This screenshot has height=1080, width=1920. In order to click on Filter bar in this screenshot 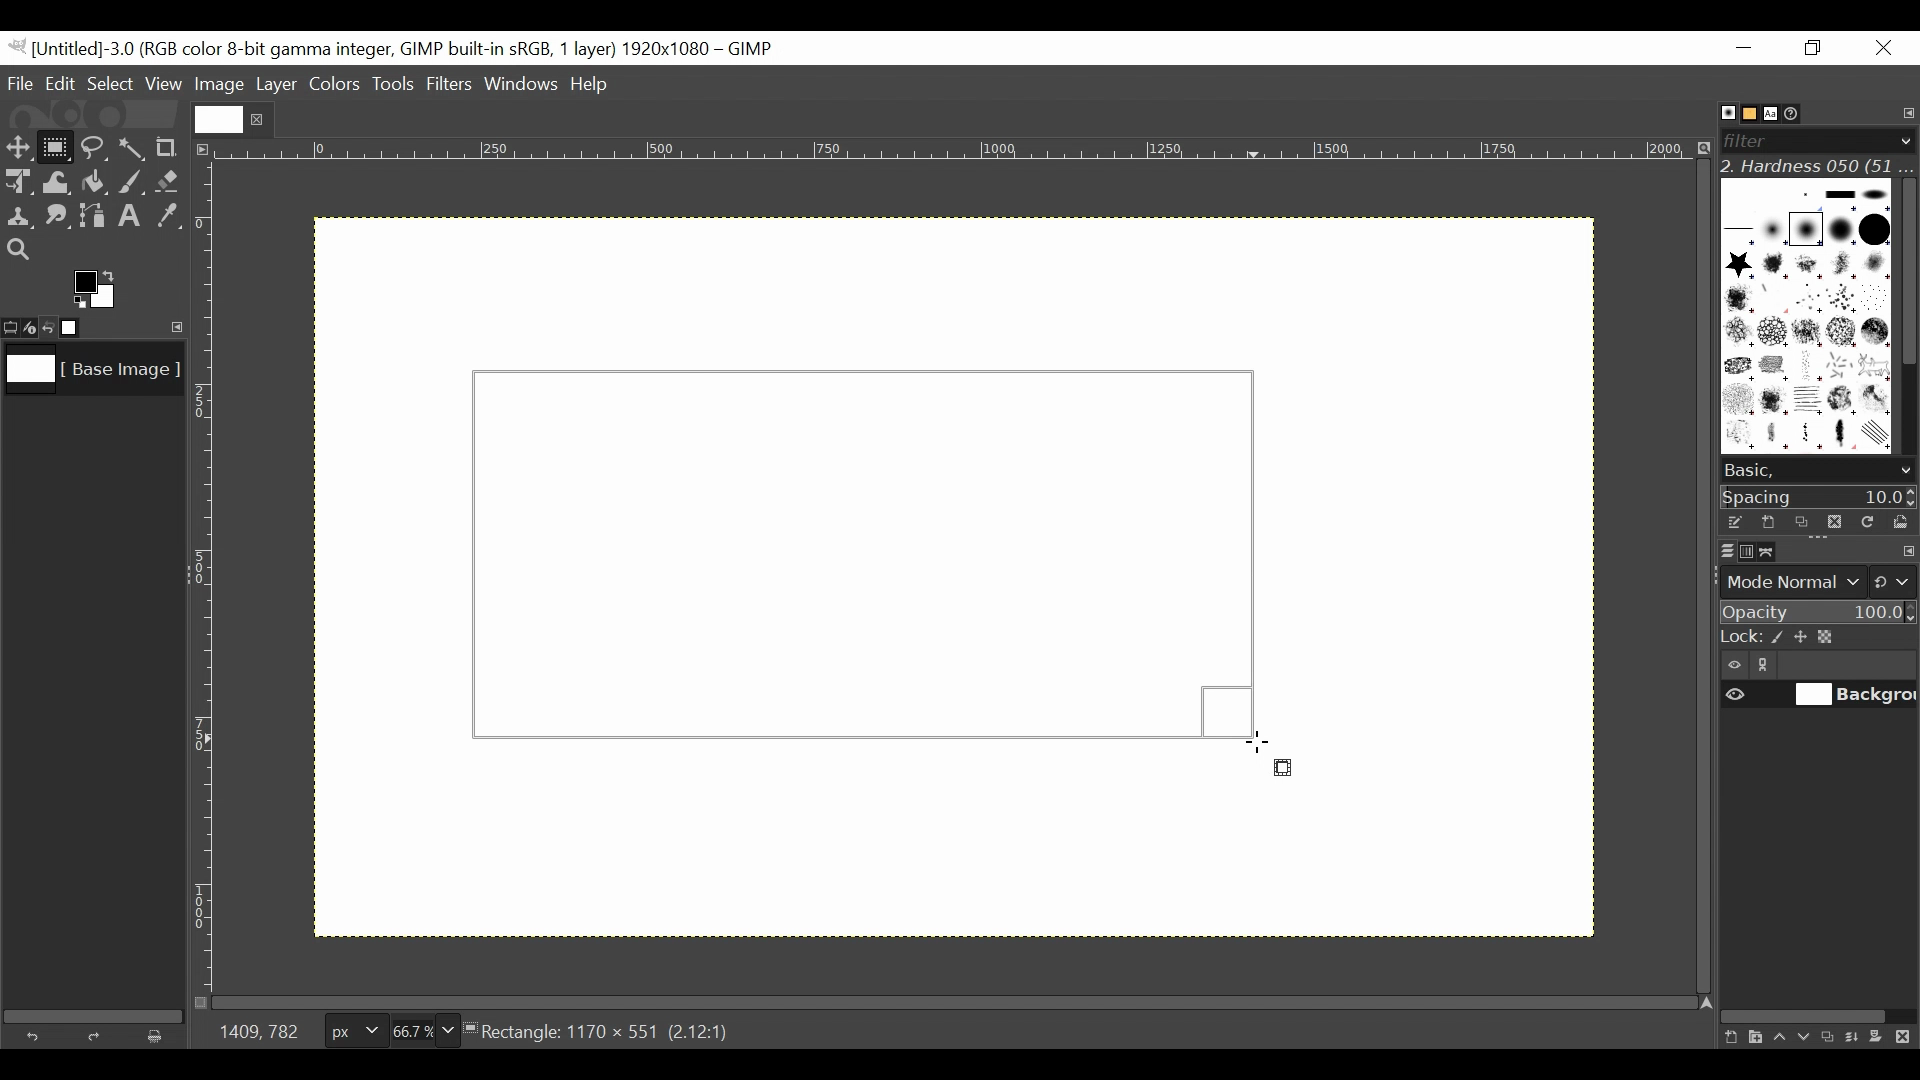, I will do `click(1816, 139)`.